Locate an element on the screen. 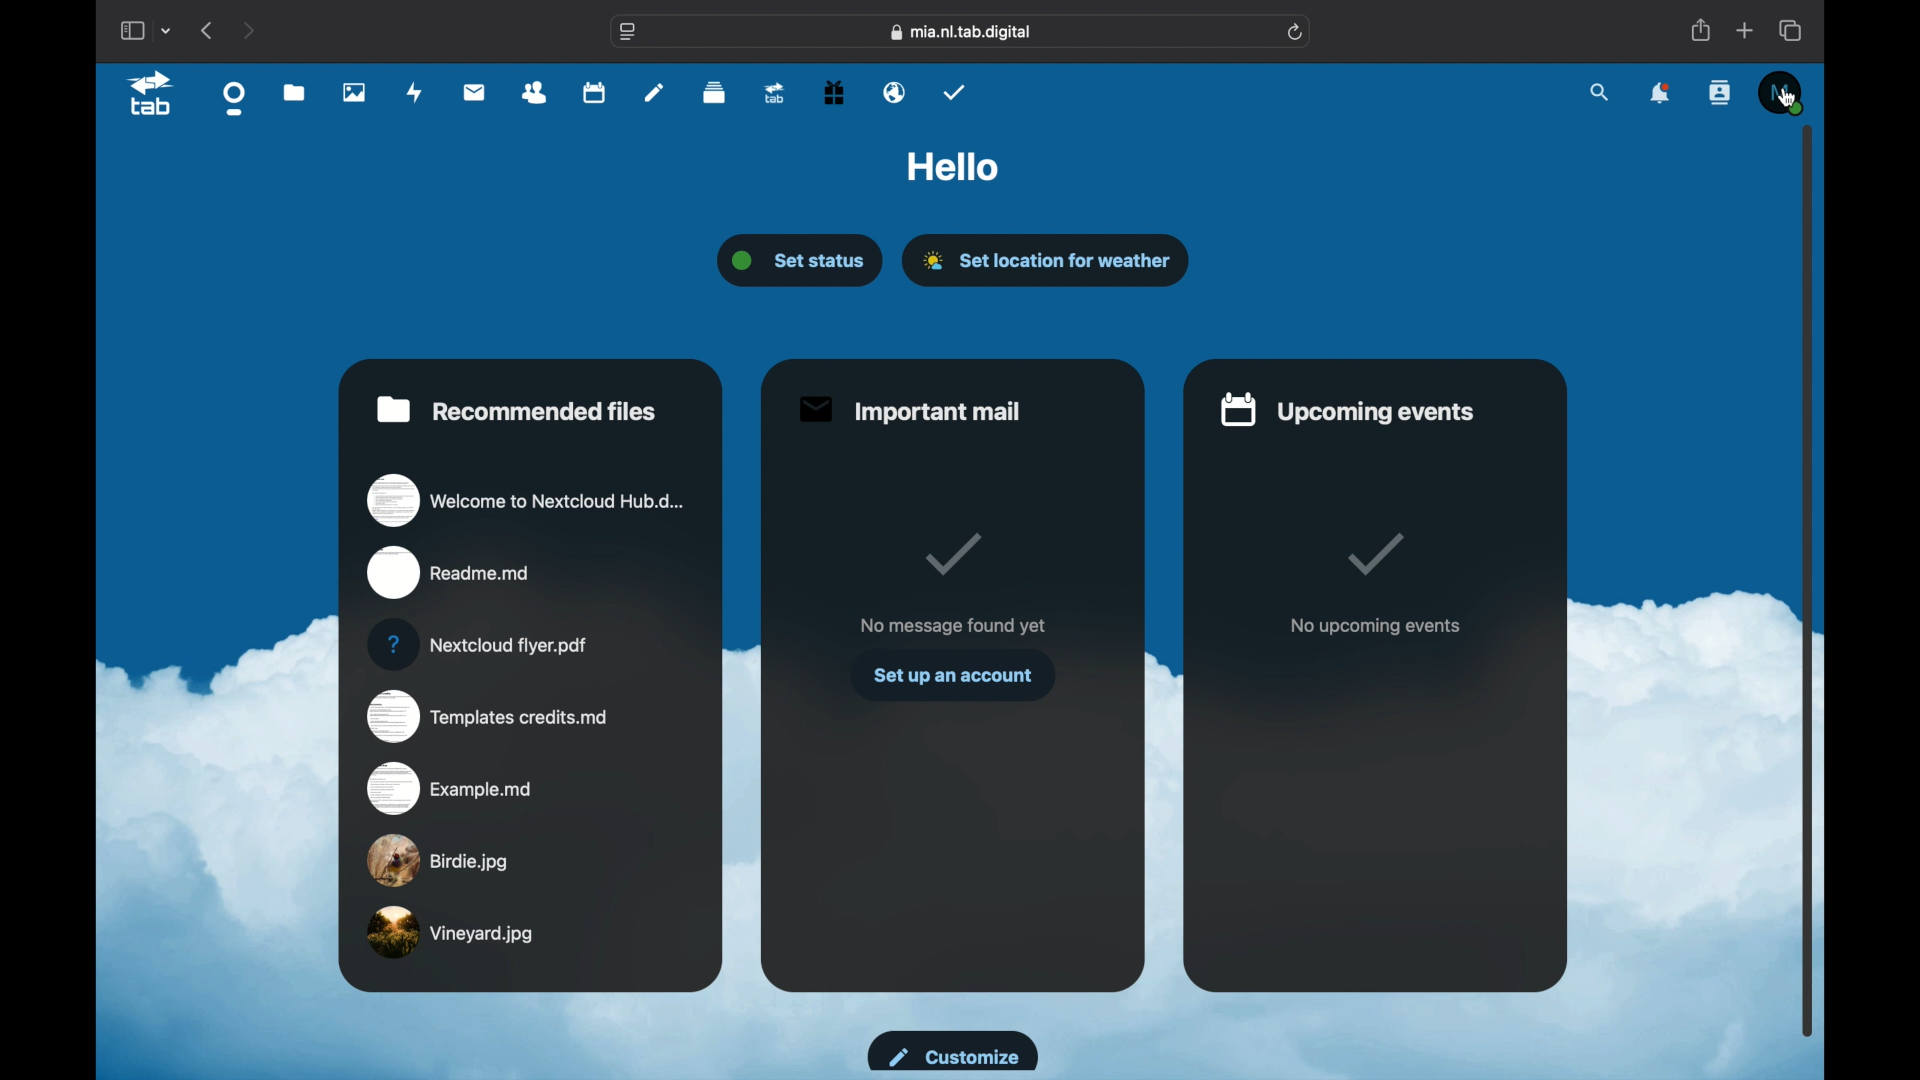 This screenshot has width=1920, height=1080. web address is located at coordinates (962, 31).